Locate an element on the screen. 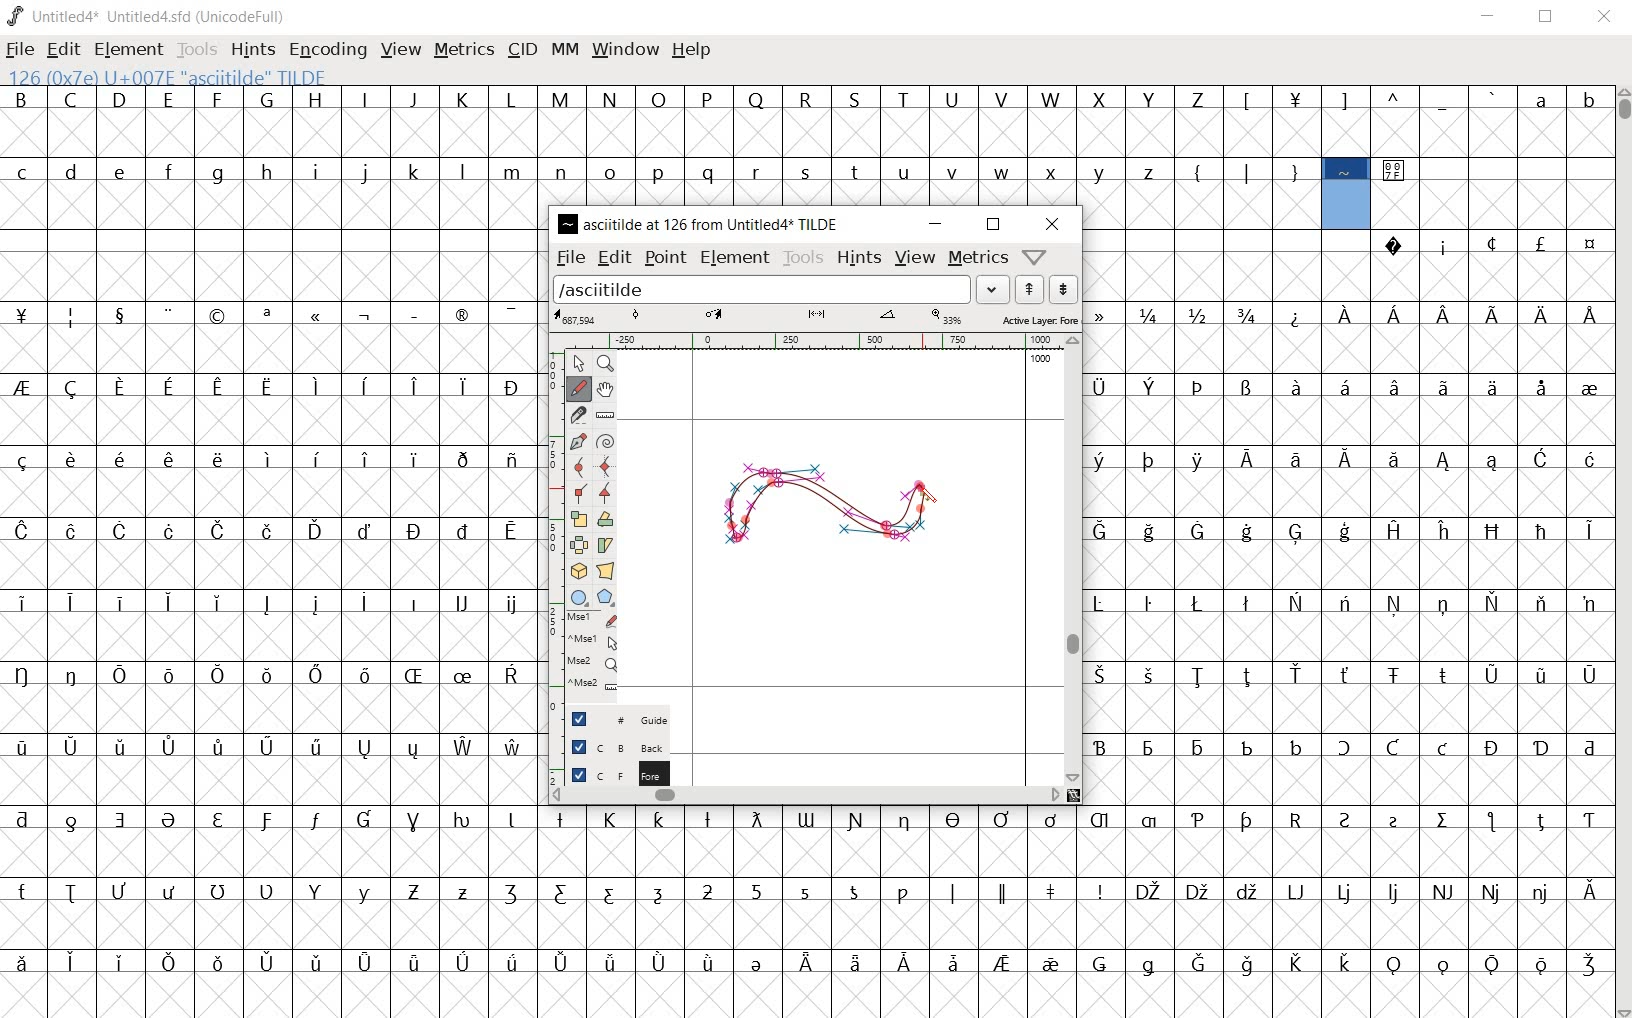 This screenshot has width=1632, height=1018. guide is located at coordinates (607, 715).